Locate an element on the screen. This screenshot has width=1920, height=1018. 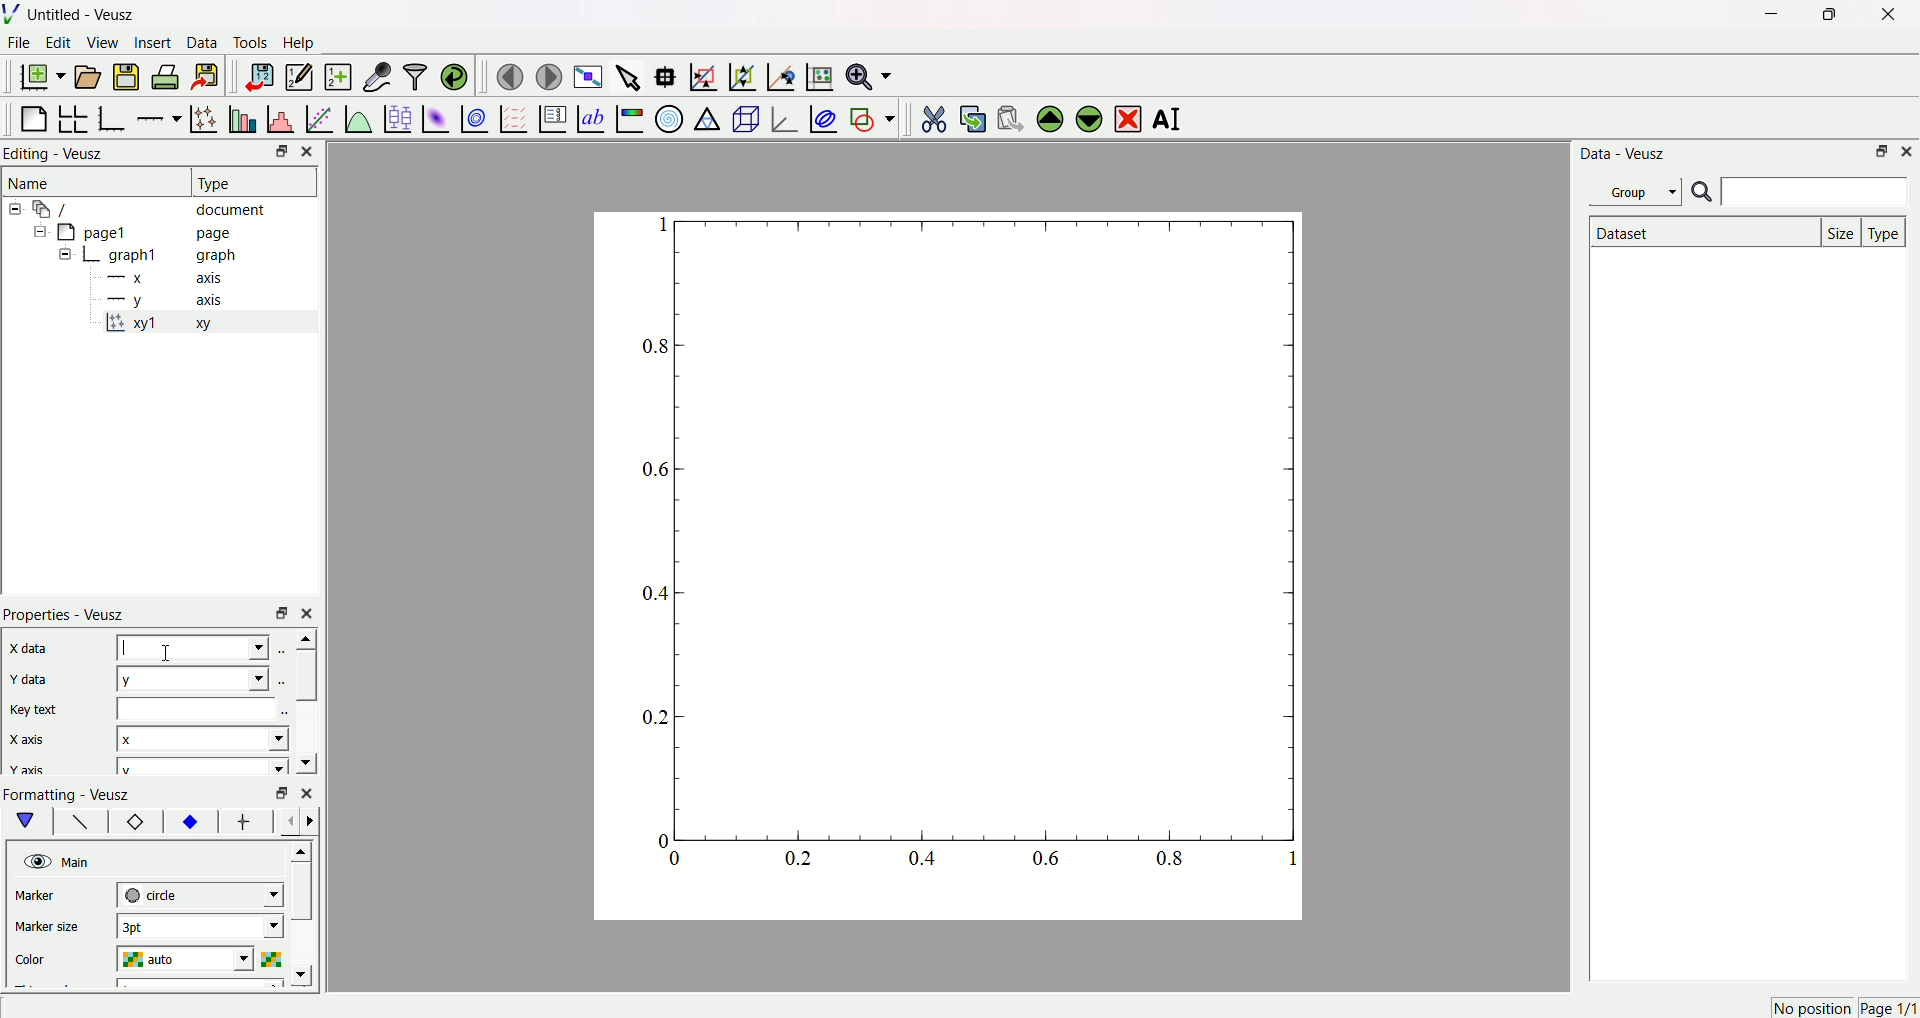
scroll bar is located at coordinates (305, 675).